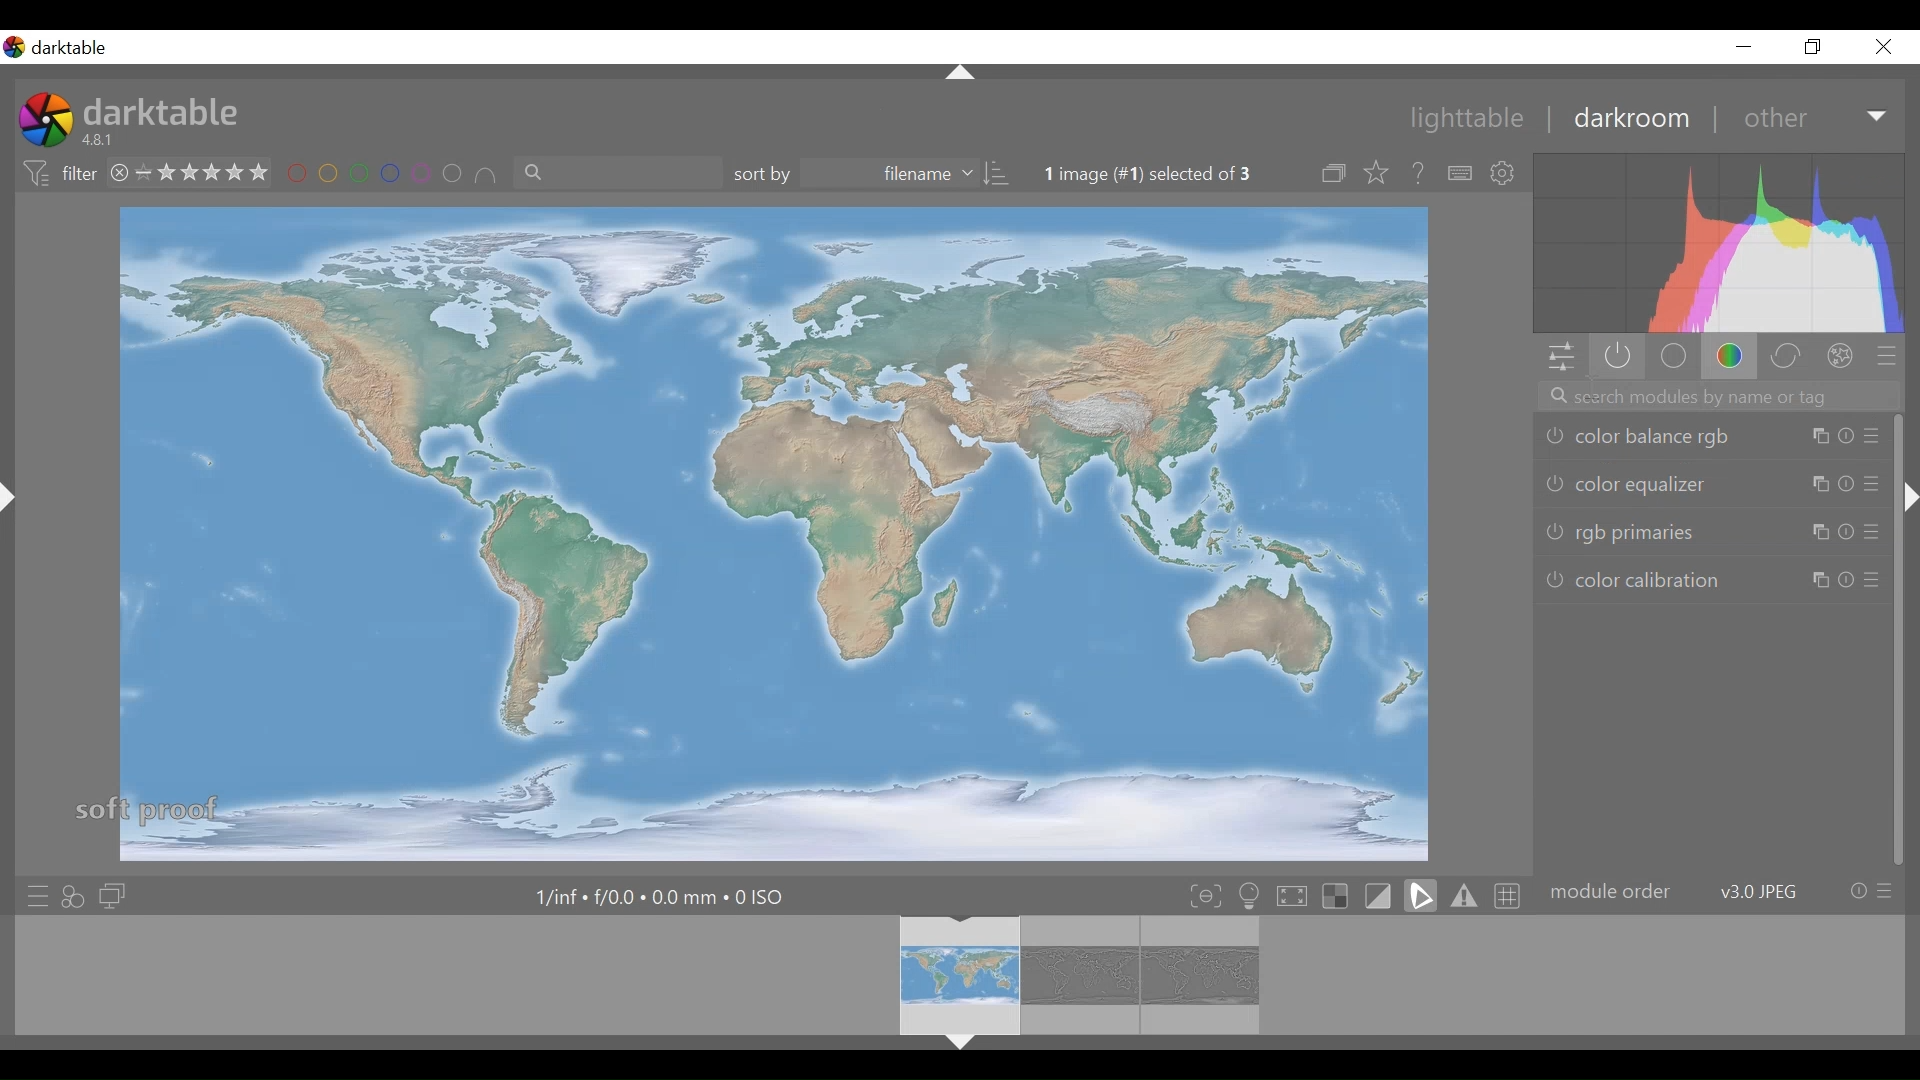 This screenshot has height=1080, width=1920. What do you see at coordinates (1672, 356) in the screenshot?
I see `base` at bounding box center [1672, 356].